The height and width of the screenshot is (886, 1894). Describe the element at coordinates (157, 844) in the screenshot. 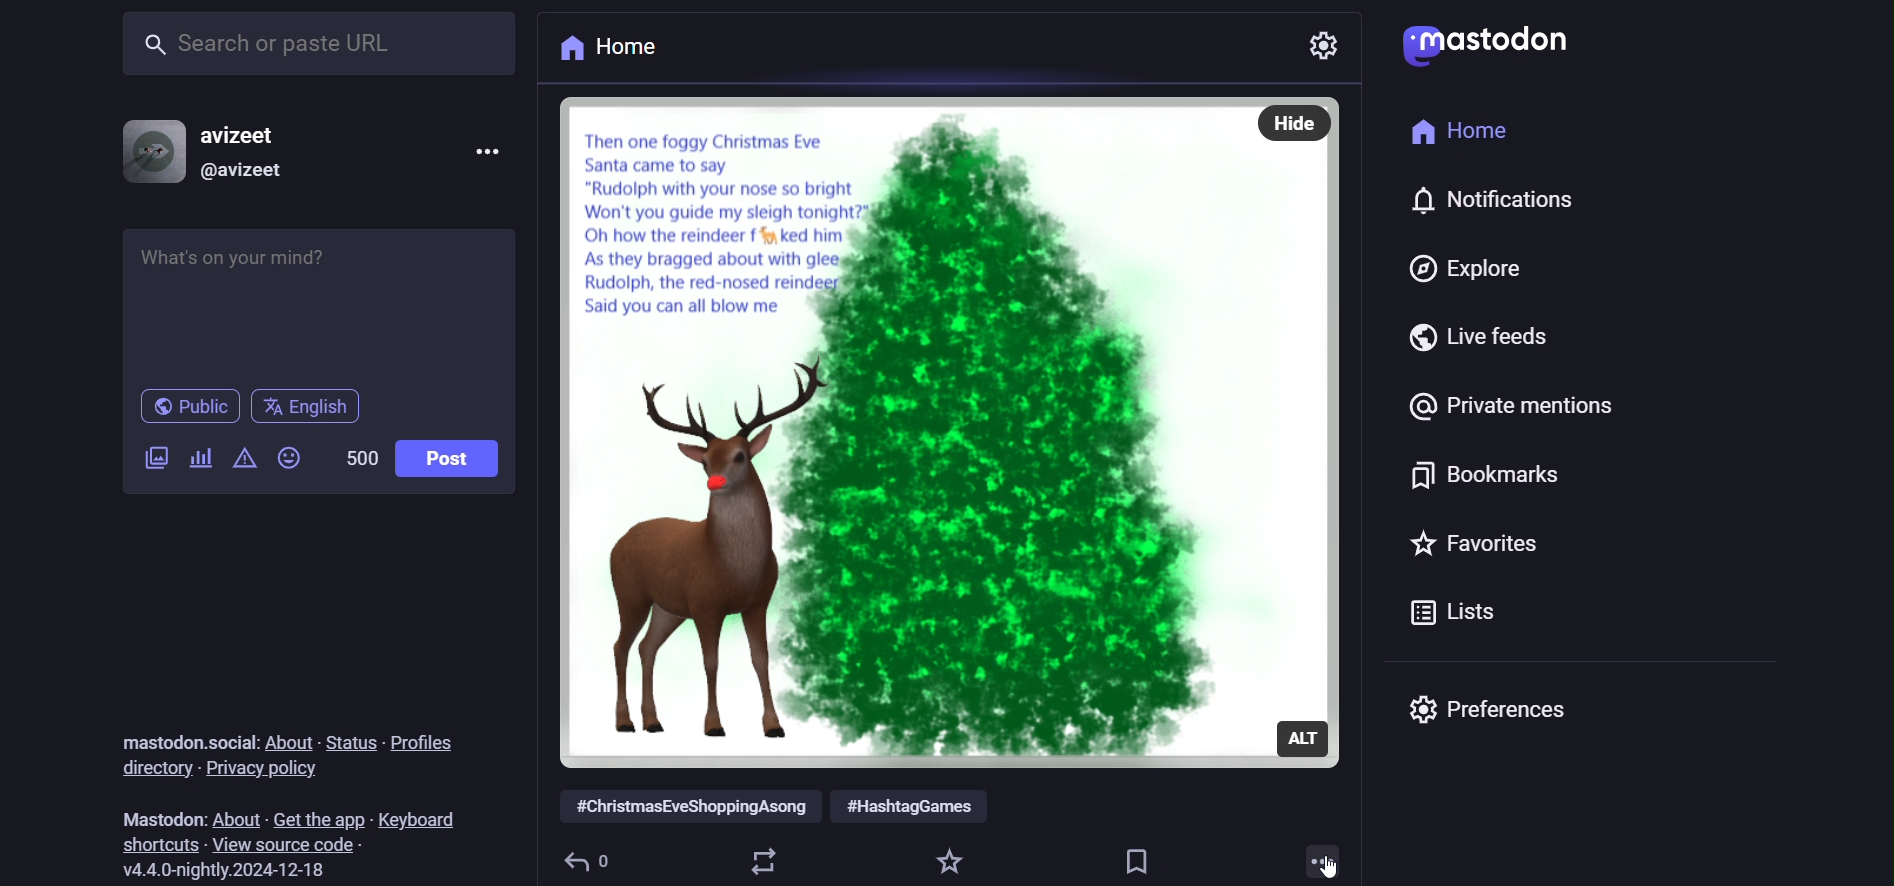

I see `shortcut` at that location.